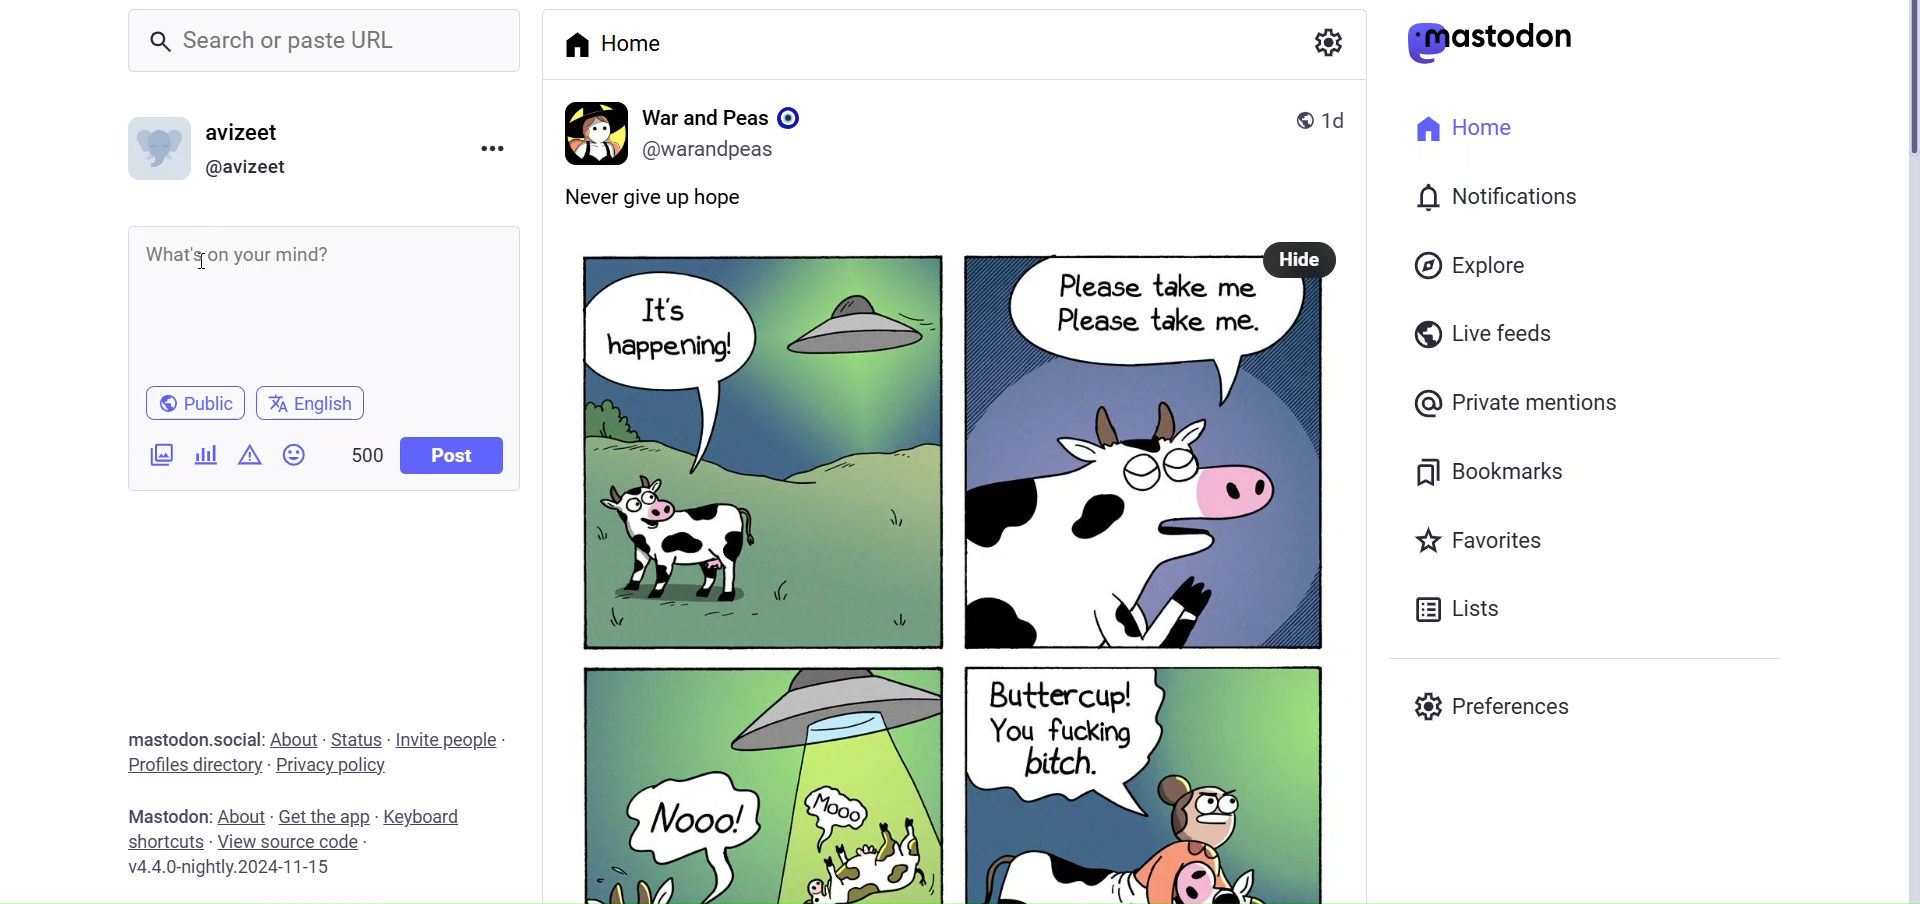 Image resolution: width=1920 pixels, height=904 pixels. Describe the element at coordinates (245, 455) in the screenshot. I see `Content Warning` at that location.